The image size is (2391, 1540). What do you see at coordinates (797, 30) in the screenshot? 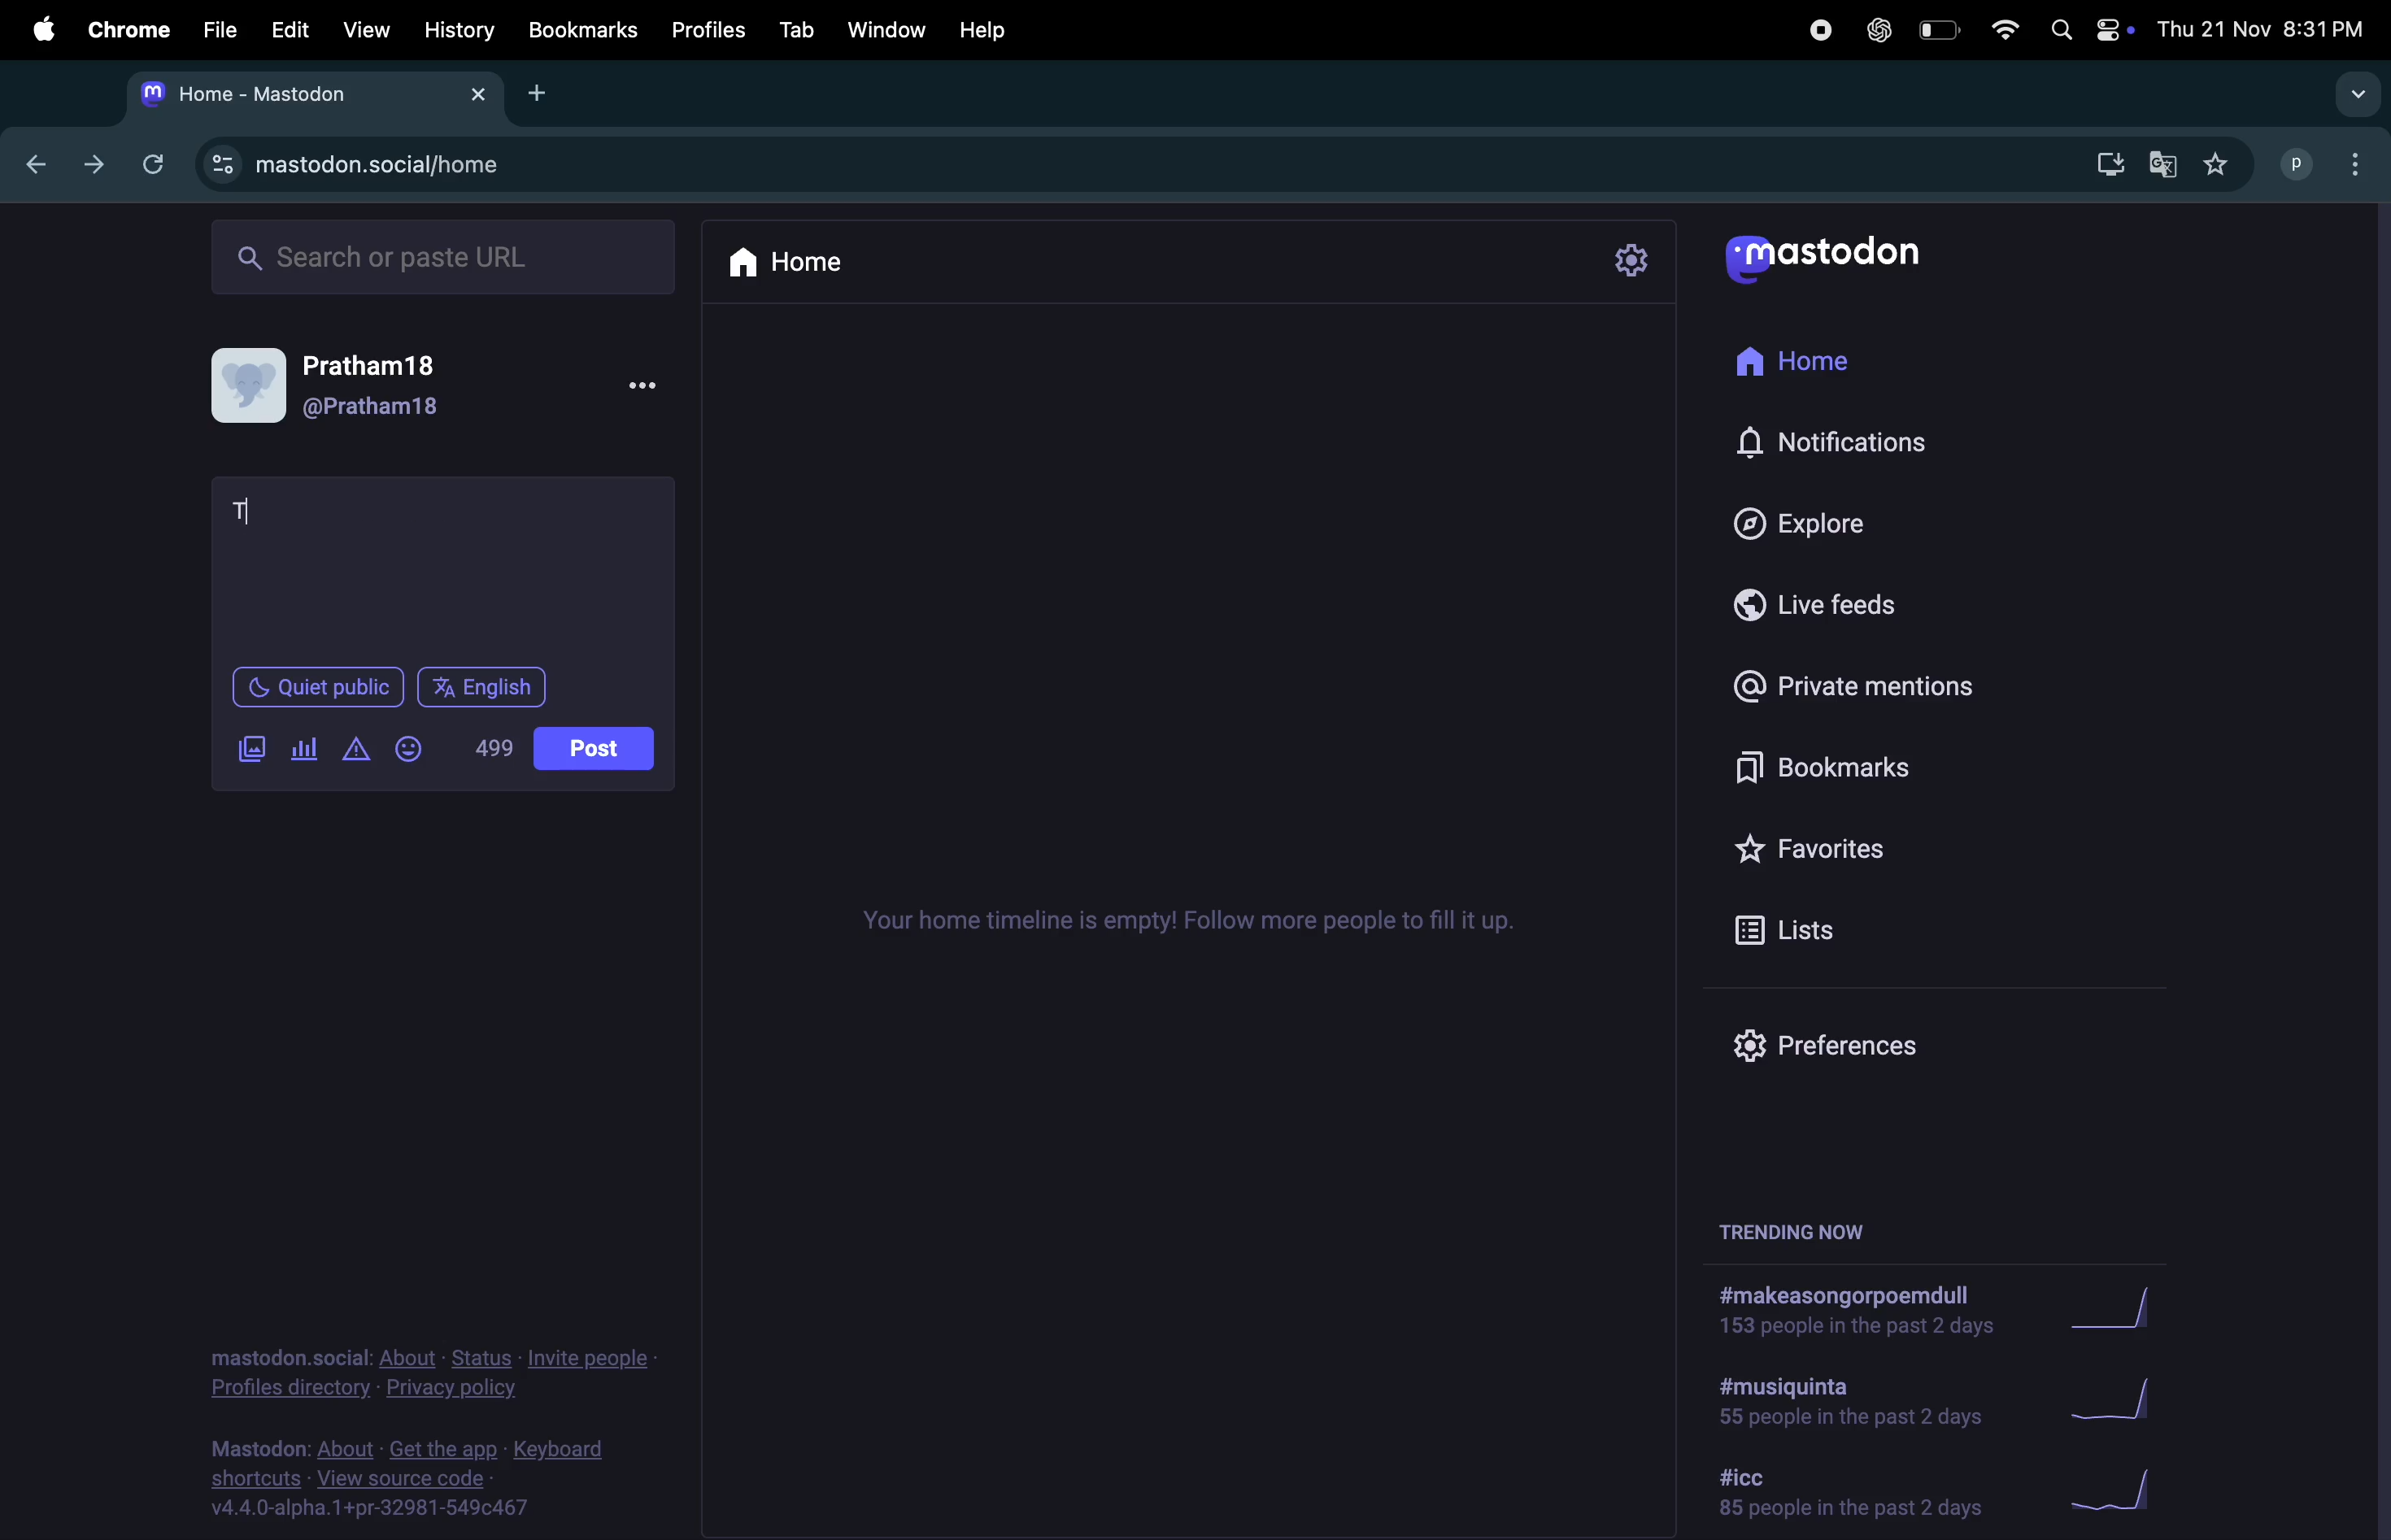
I see `tab` at bounding box center [797, 30].